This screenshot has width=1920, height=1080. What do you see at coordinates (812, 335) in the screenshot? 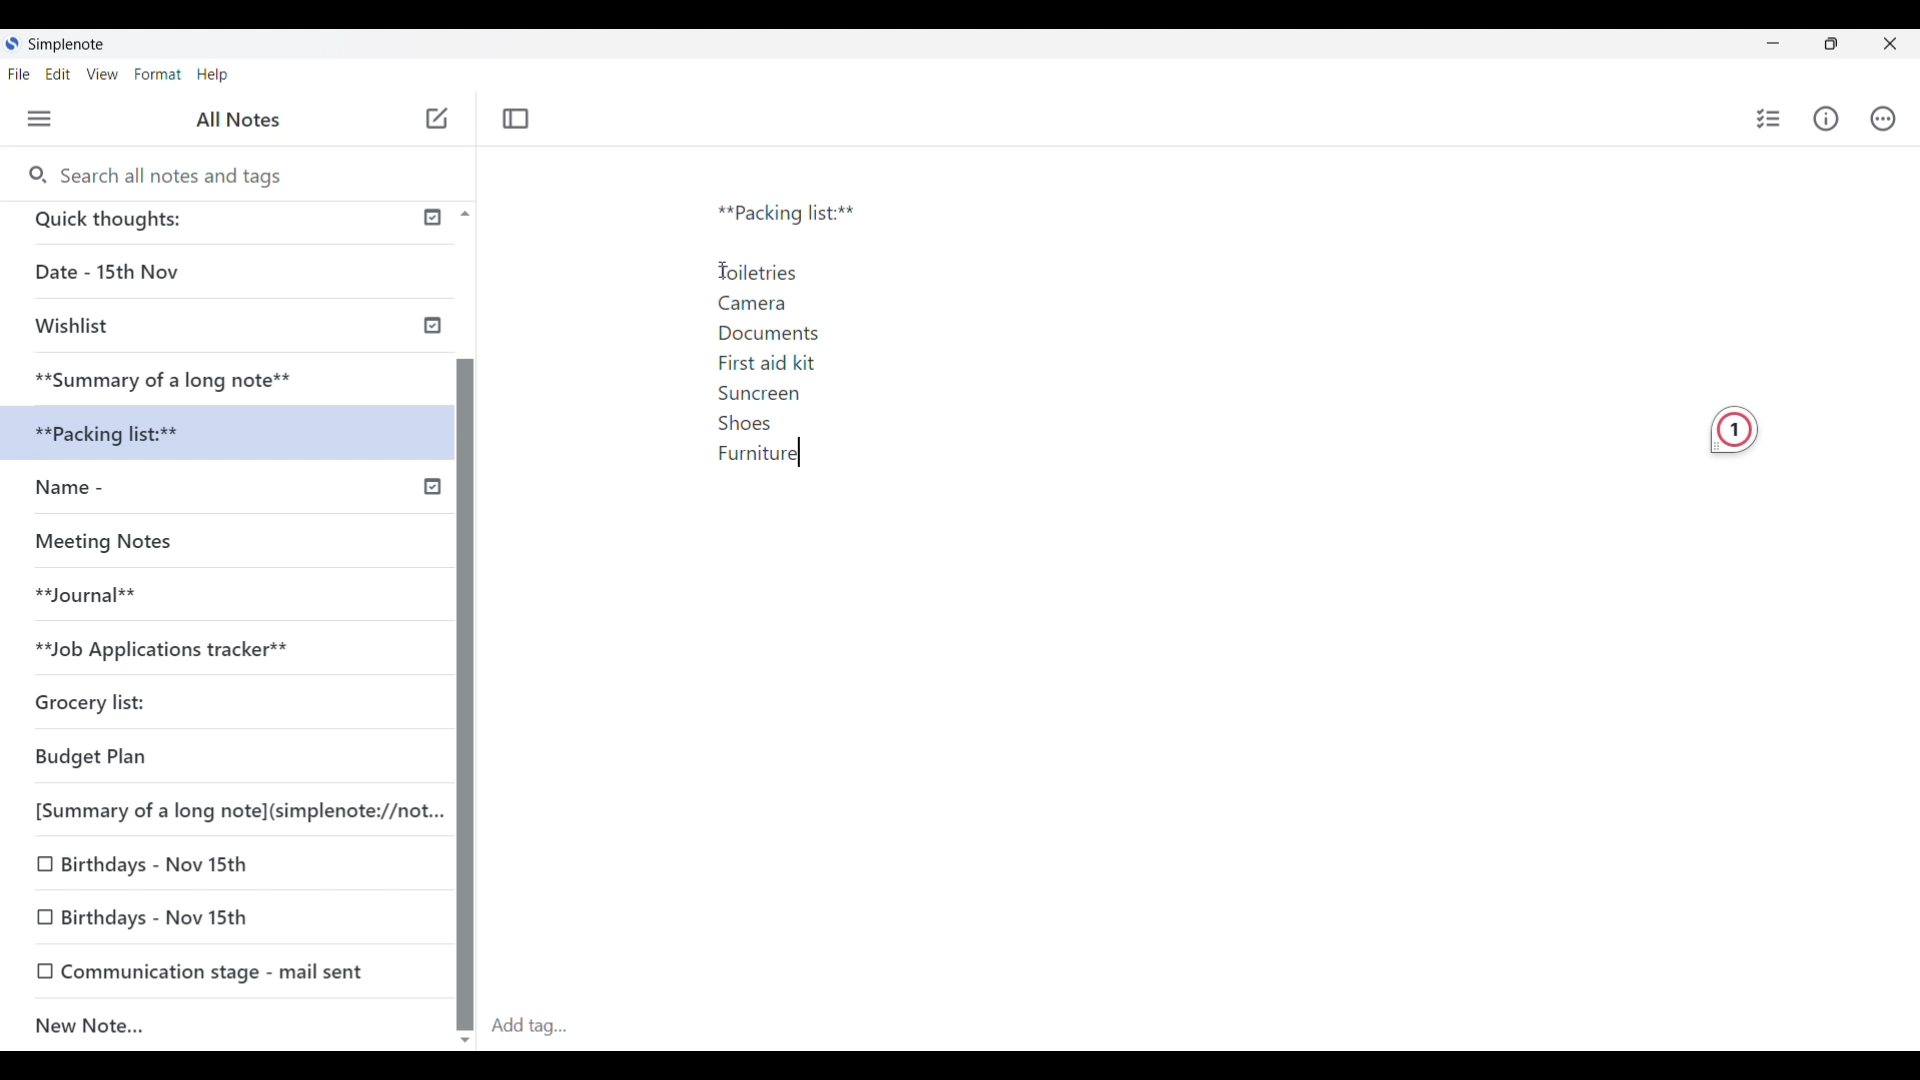
I see `Text pasted` at bounding box center [812, 335].